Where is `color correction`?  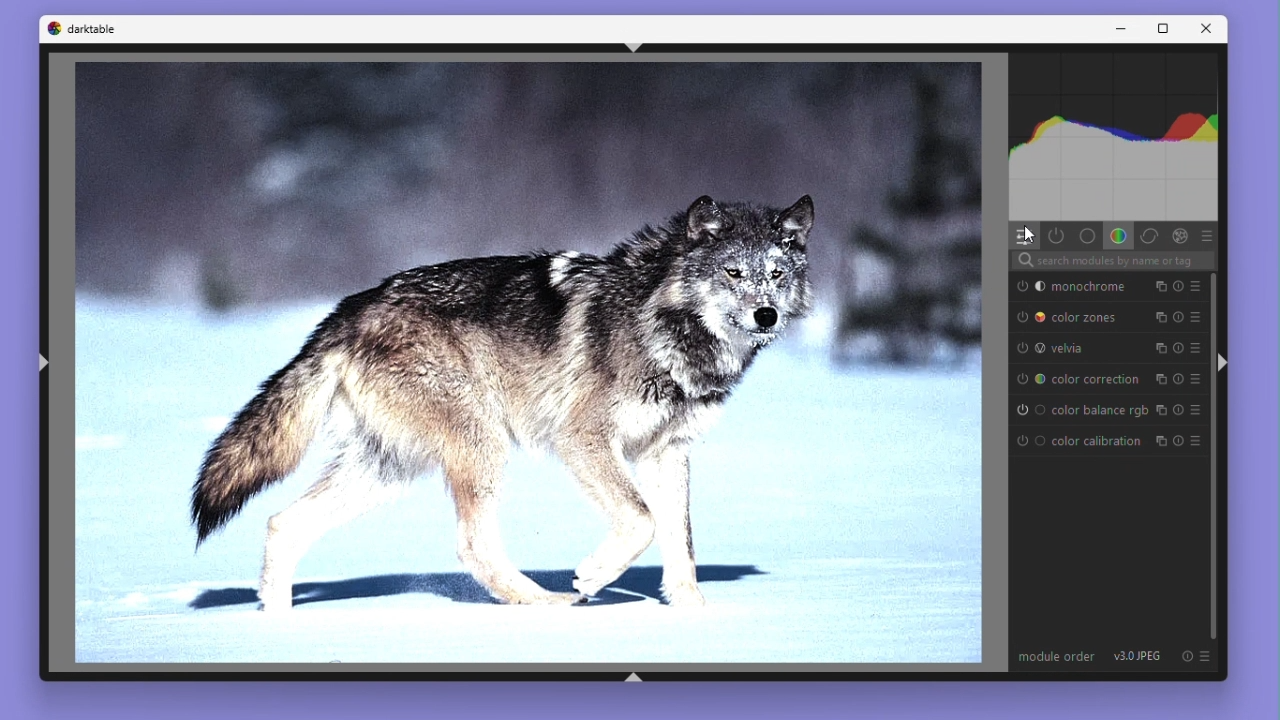
color correction is located at coordinates (1078, 380).